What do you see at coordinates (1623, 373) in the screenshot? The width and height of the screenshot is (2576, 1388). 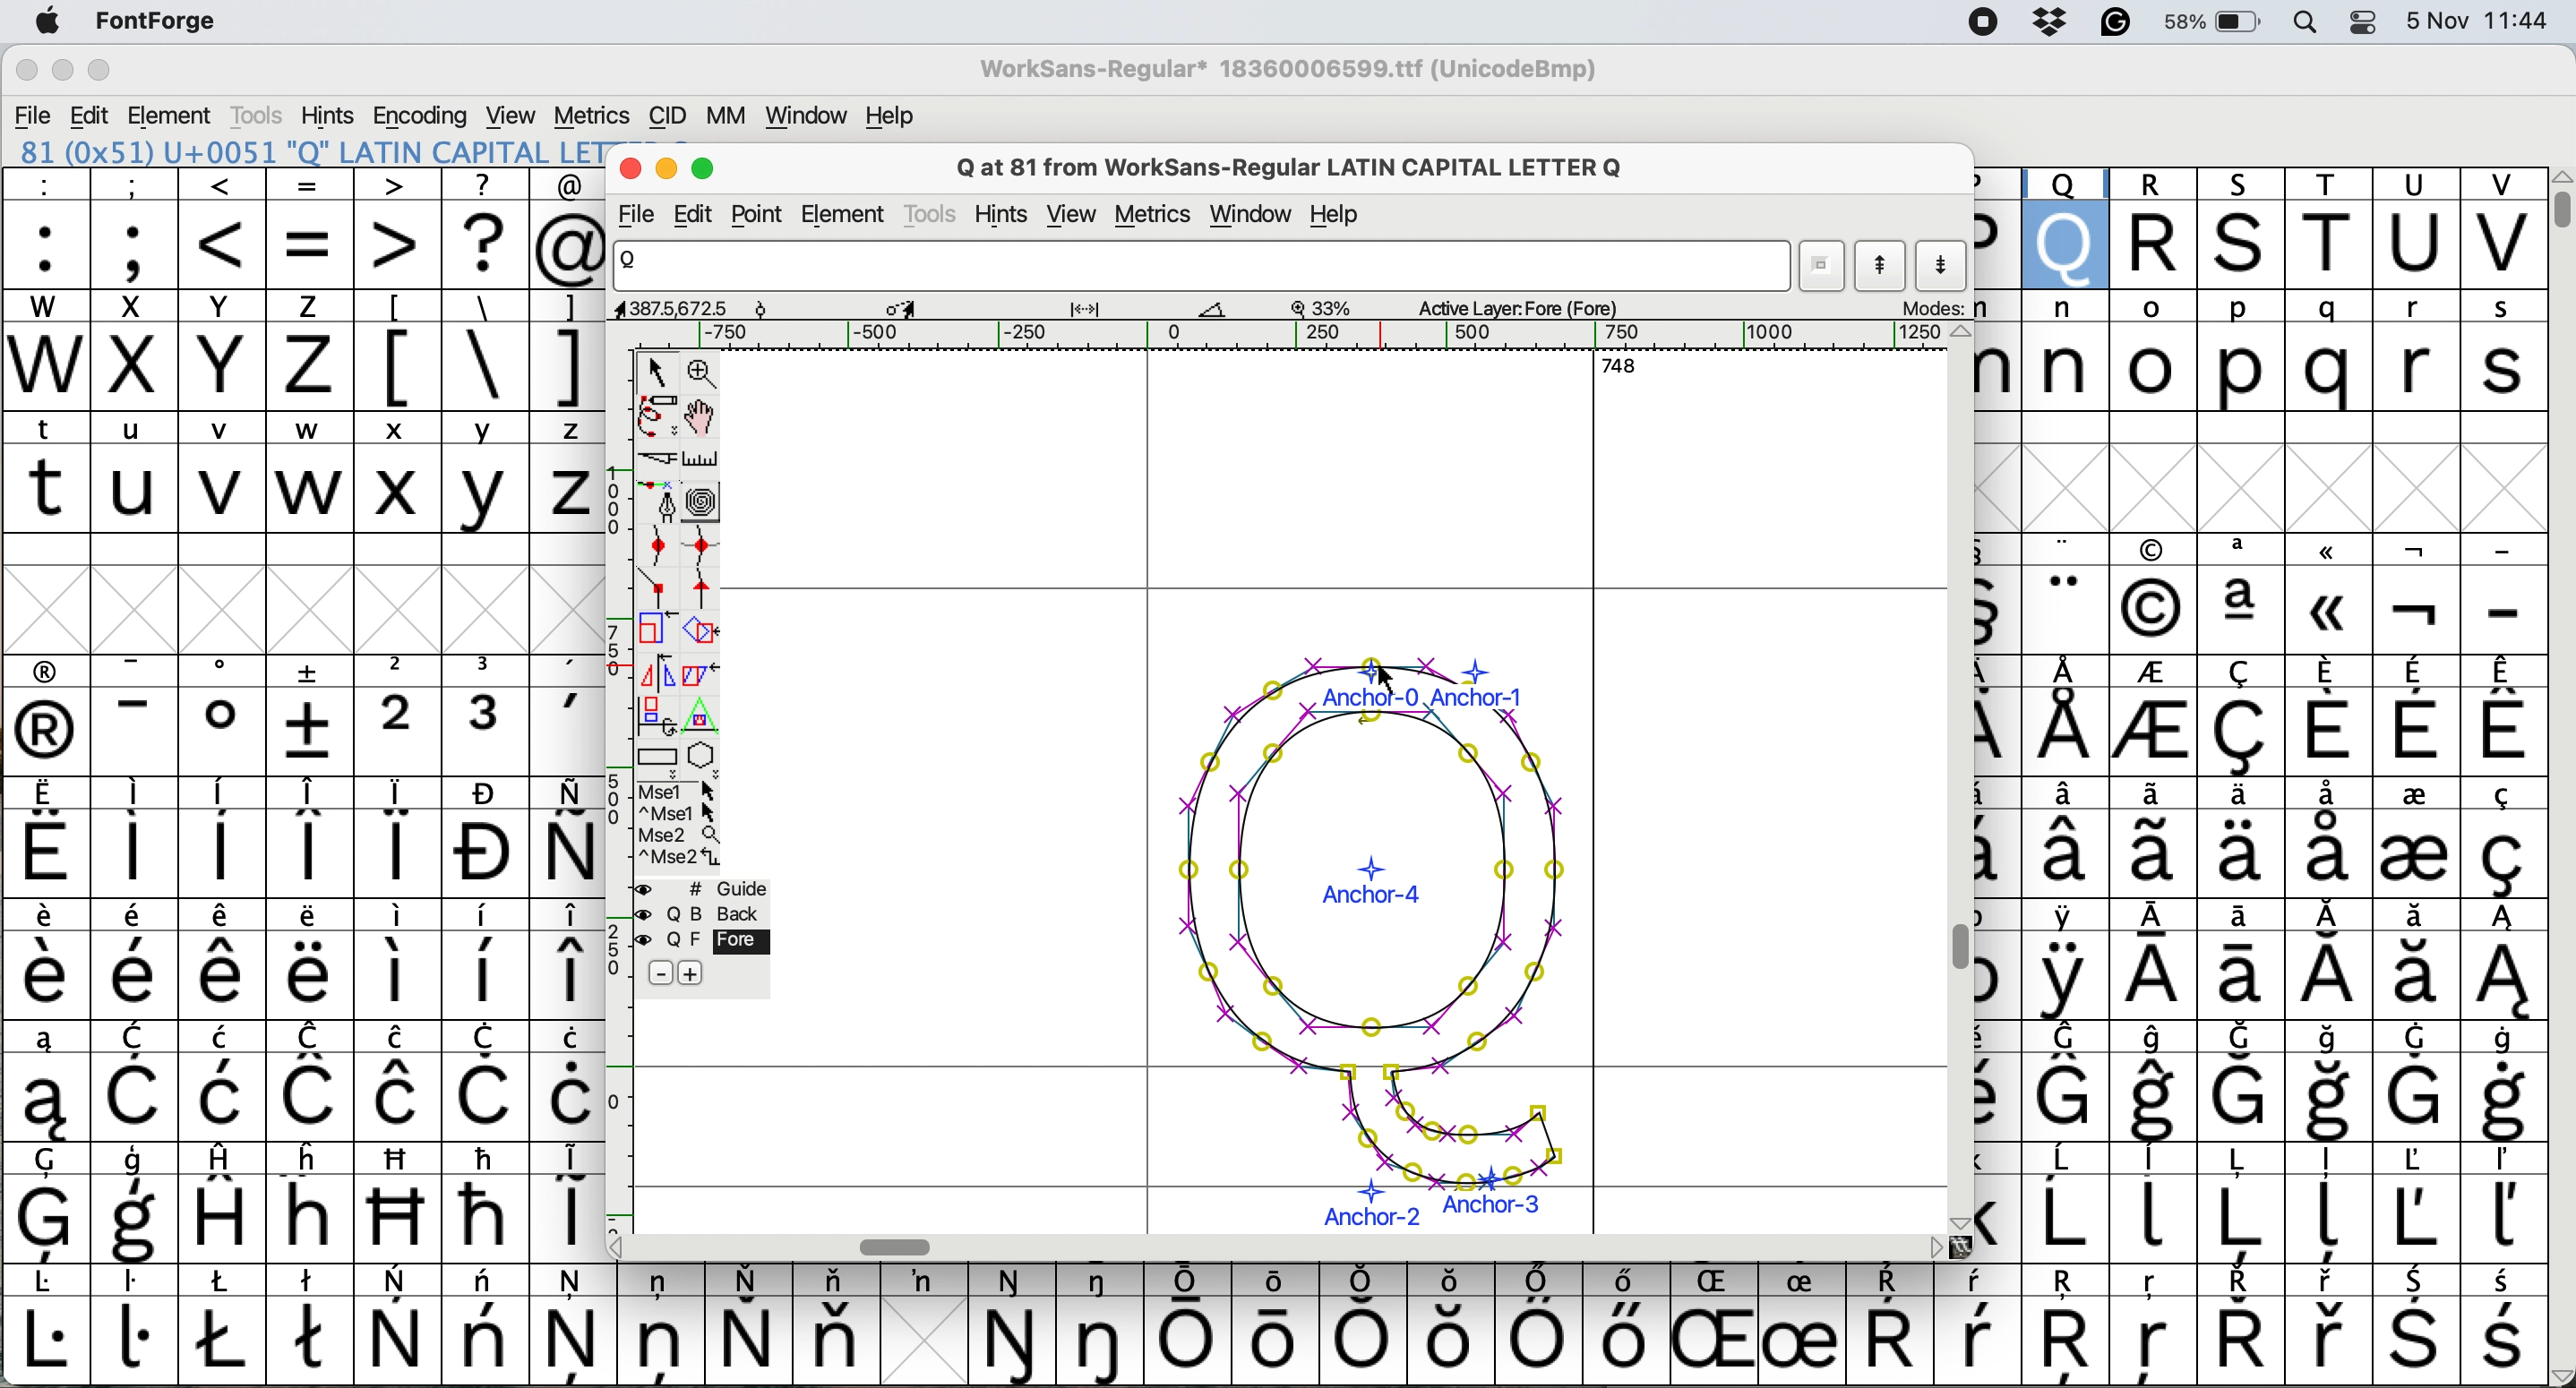 I see `horizontal scroll bar` at bounding box center [1623, 373].